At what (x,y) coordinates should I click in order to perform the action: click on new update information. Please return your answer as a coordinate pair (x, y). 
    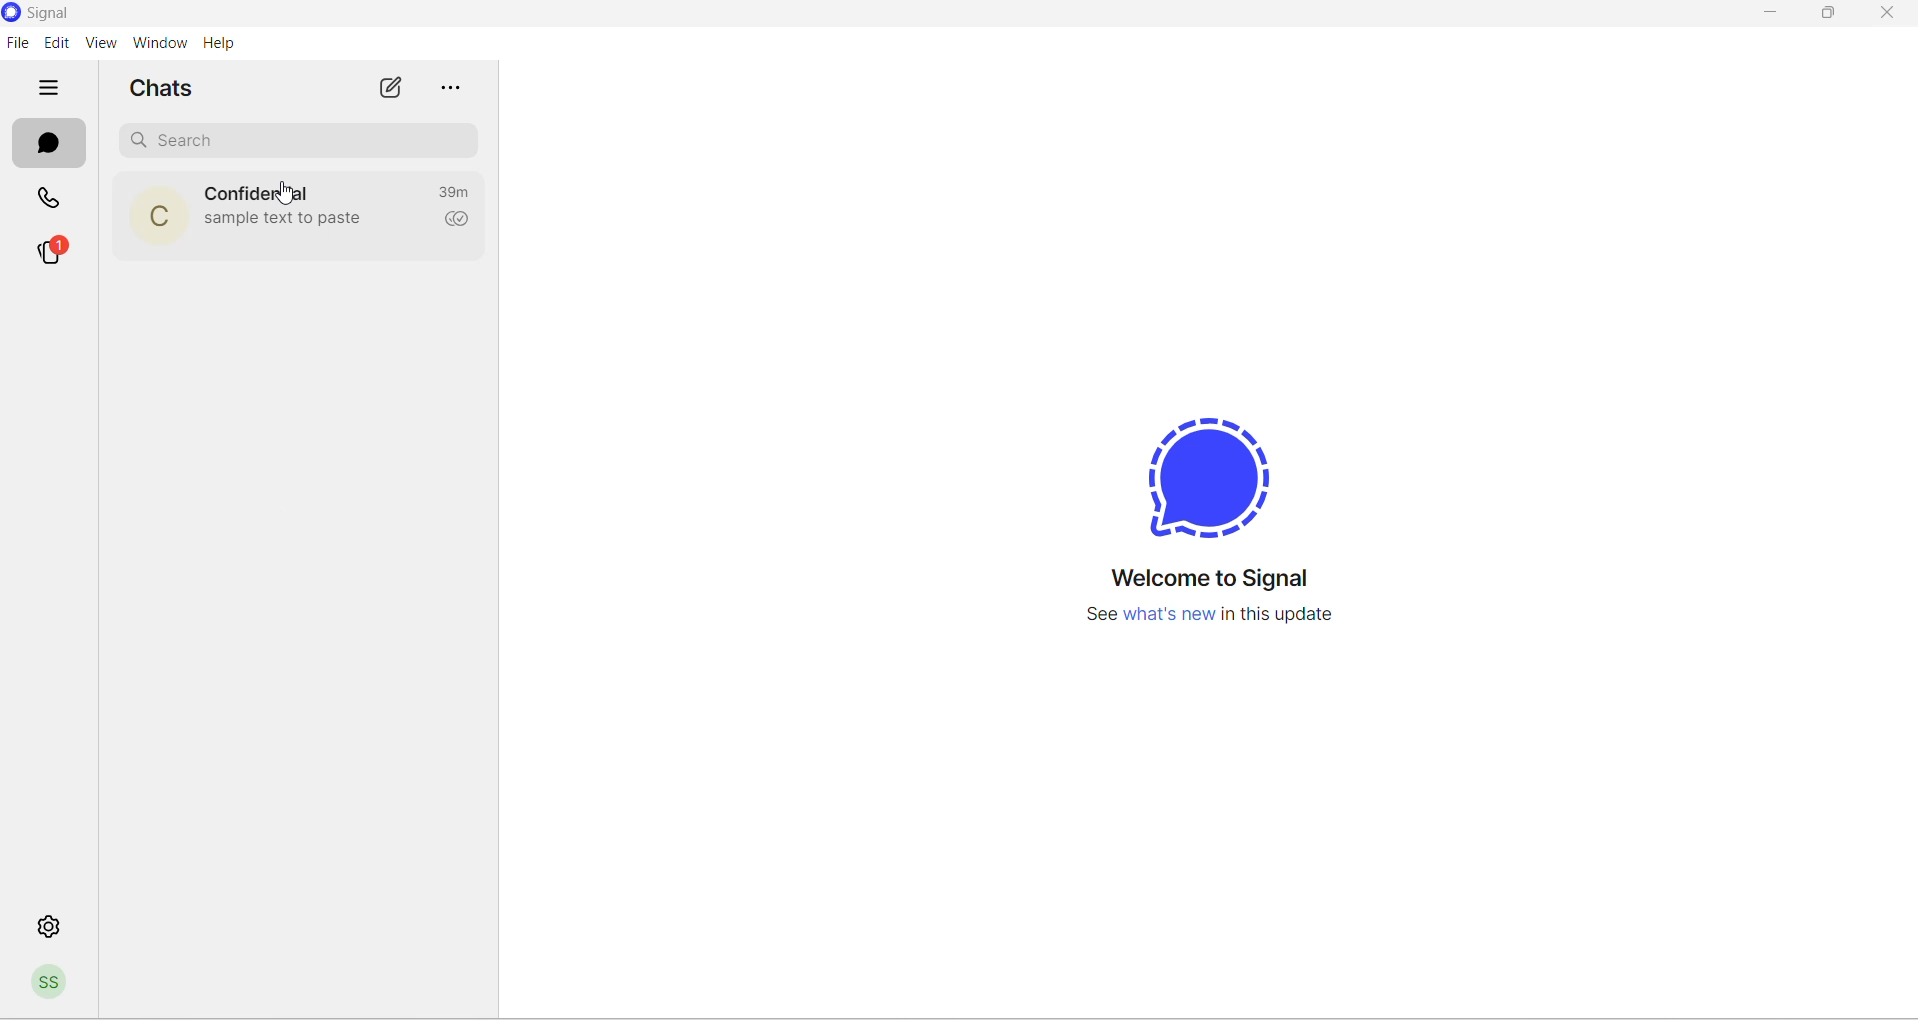
    Looking at the image, I should click on (1201, 616).